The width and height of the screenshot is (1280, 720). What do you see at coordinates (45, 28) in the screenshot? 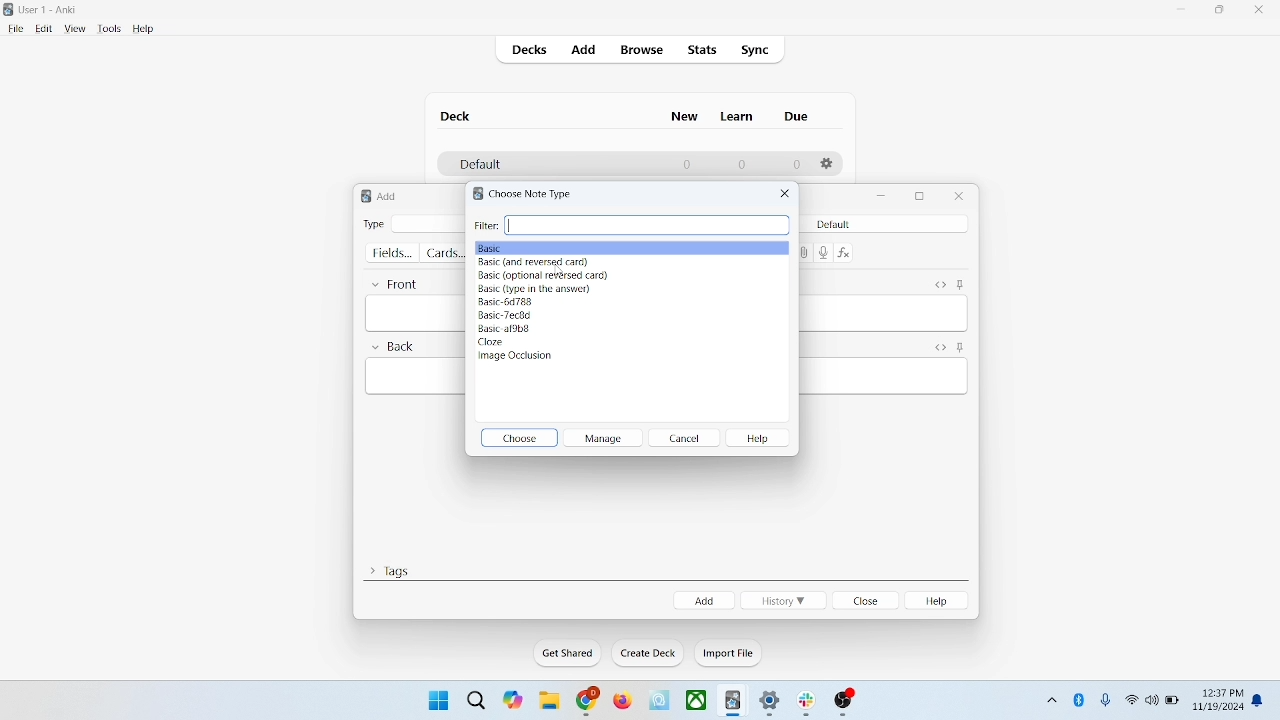
I see `edit` at bounding box center [45, 28].